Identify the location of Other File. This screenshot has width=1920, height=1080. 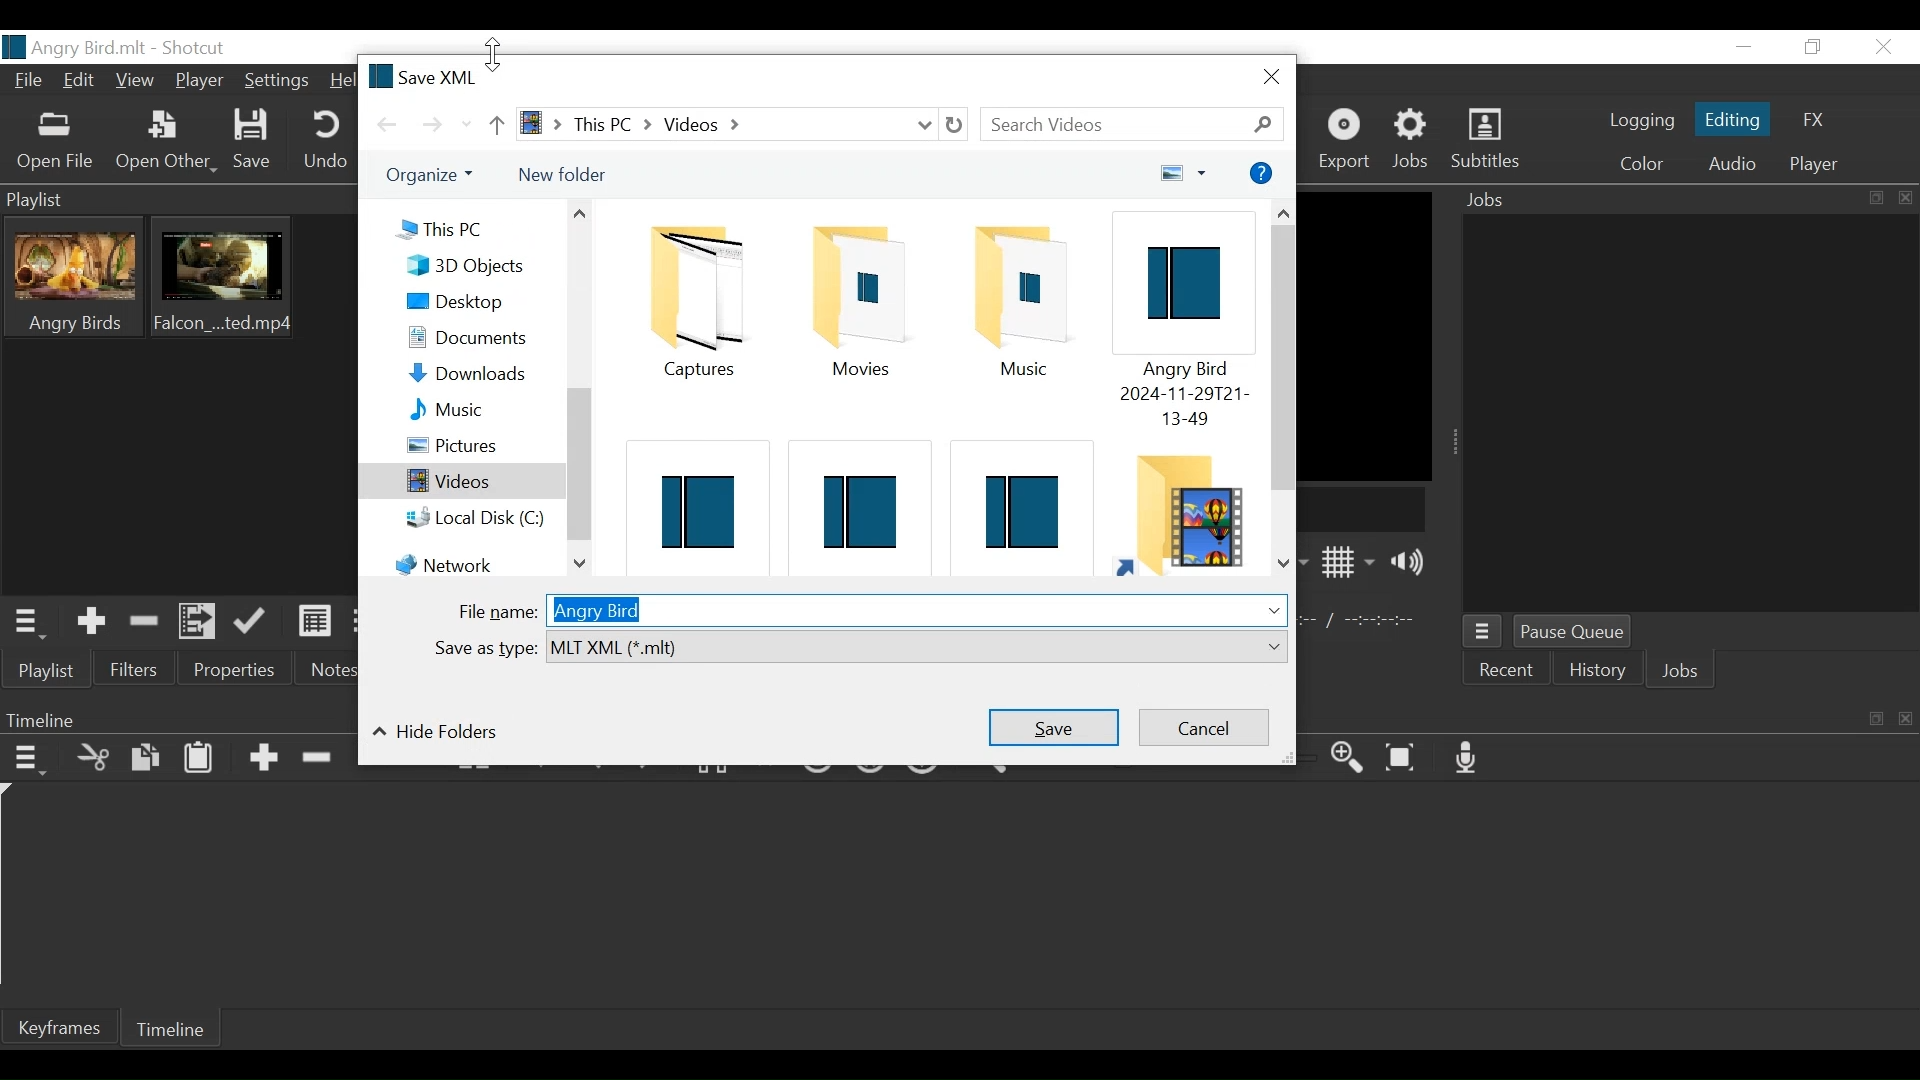
(161, 141).